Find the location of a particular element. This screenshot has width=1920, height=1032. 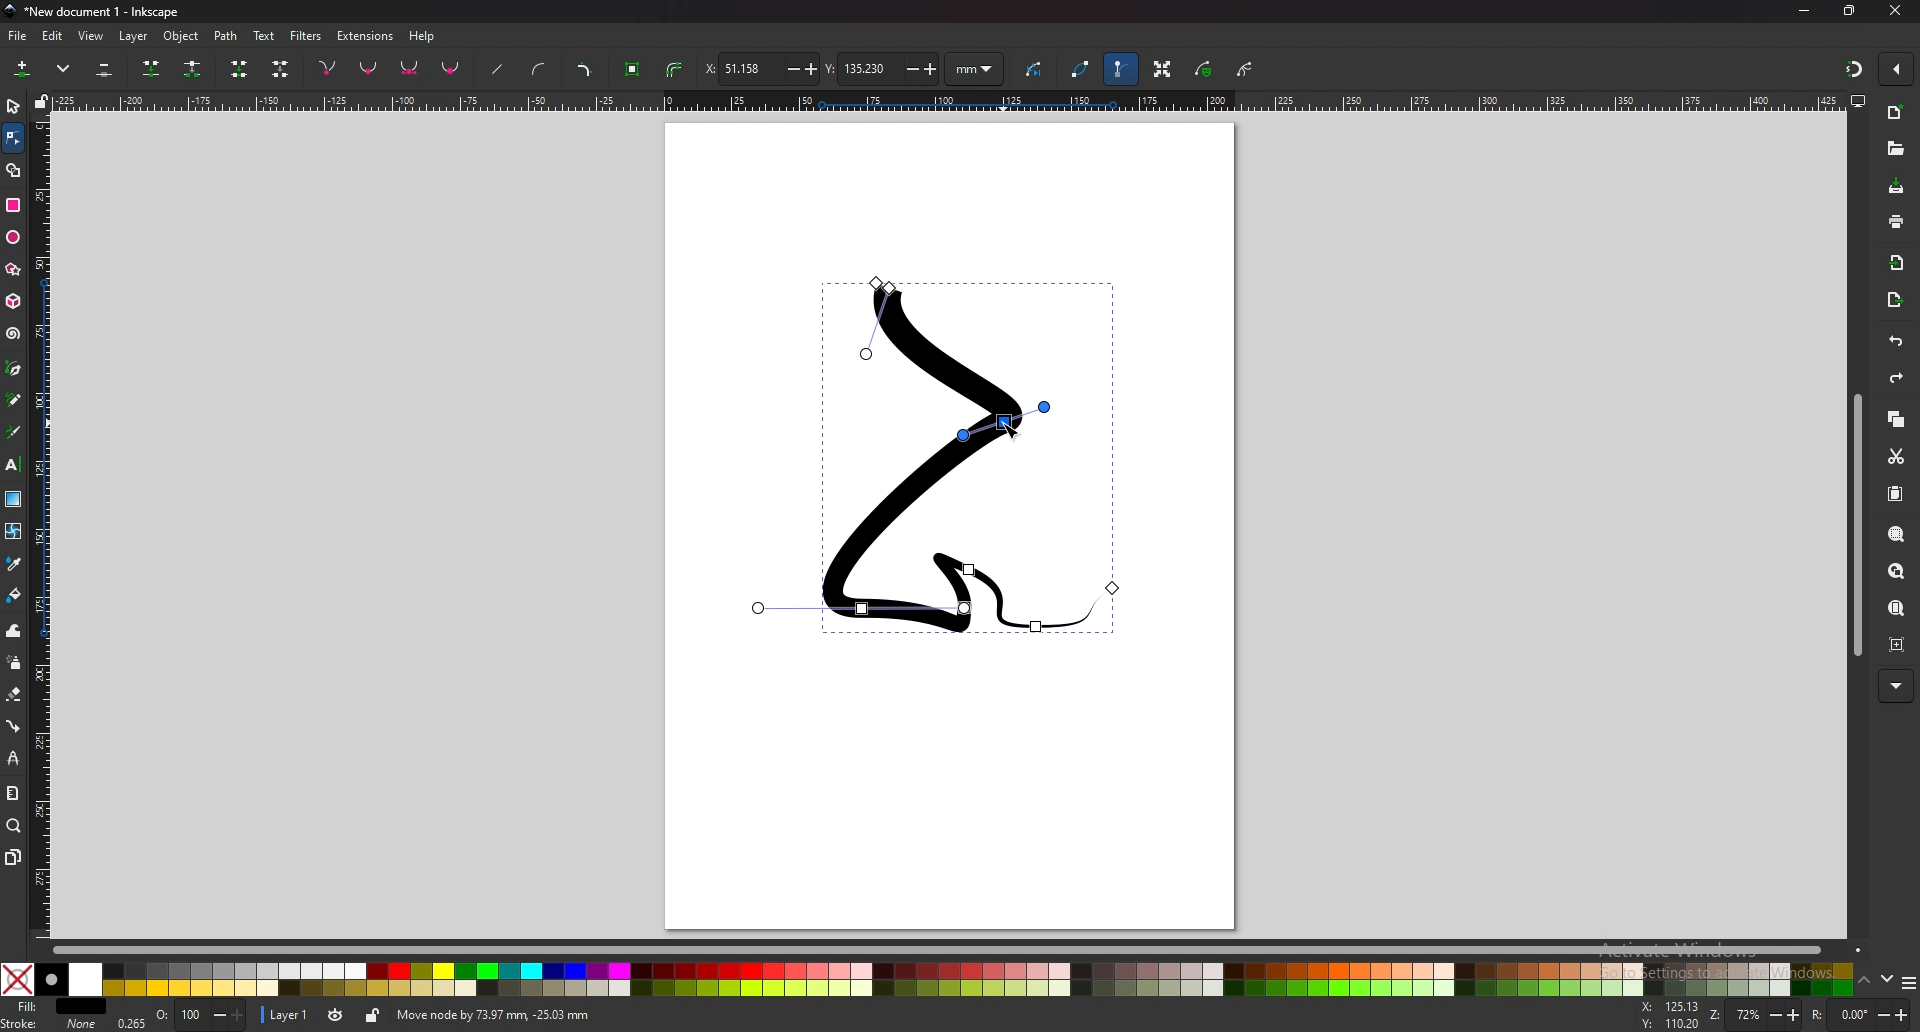

export is located at coordinates (1896, 299).